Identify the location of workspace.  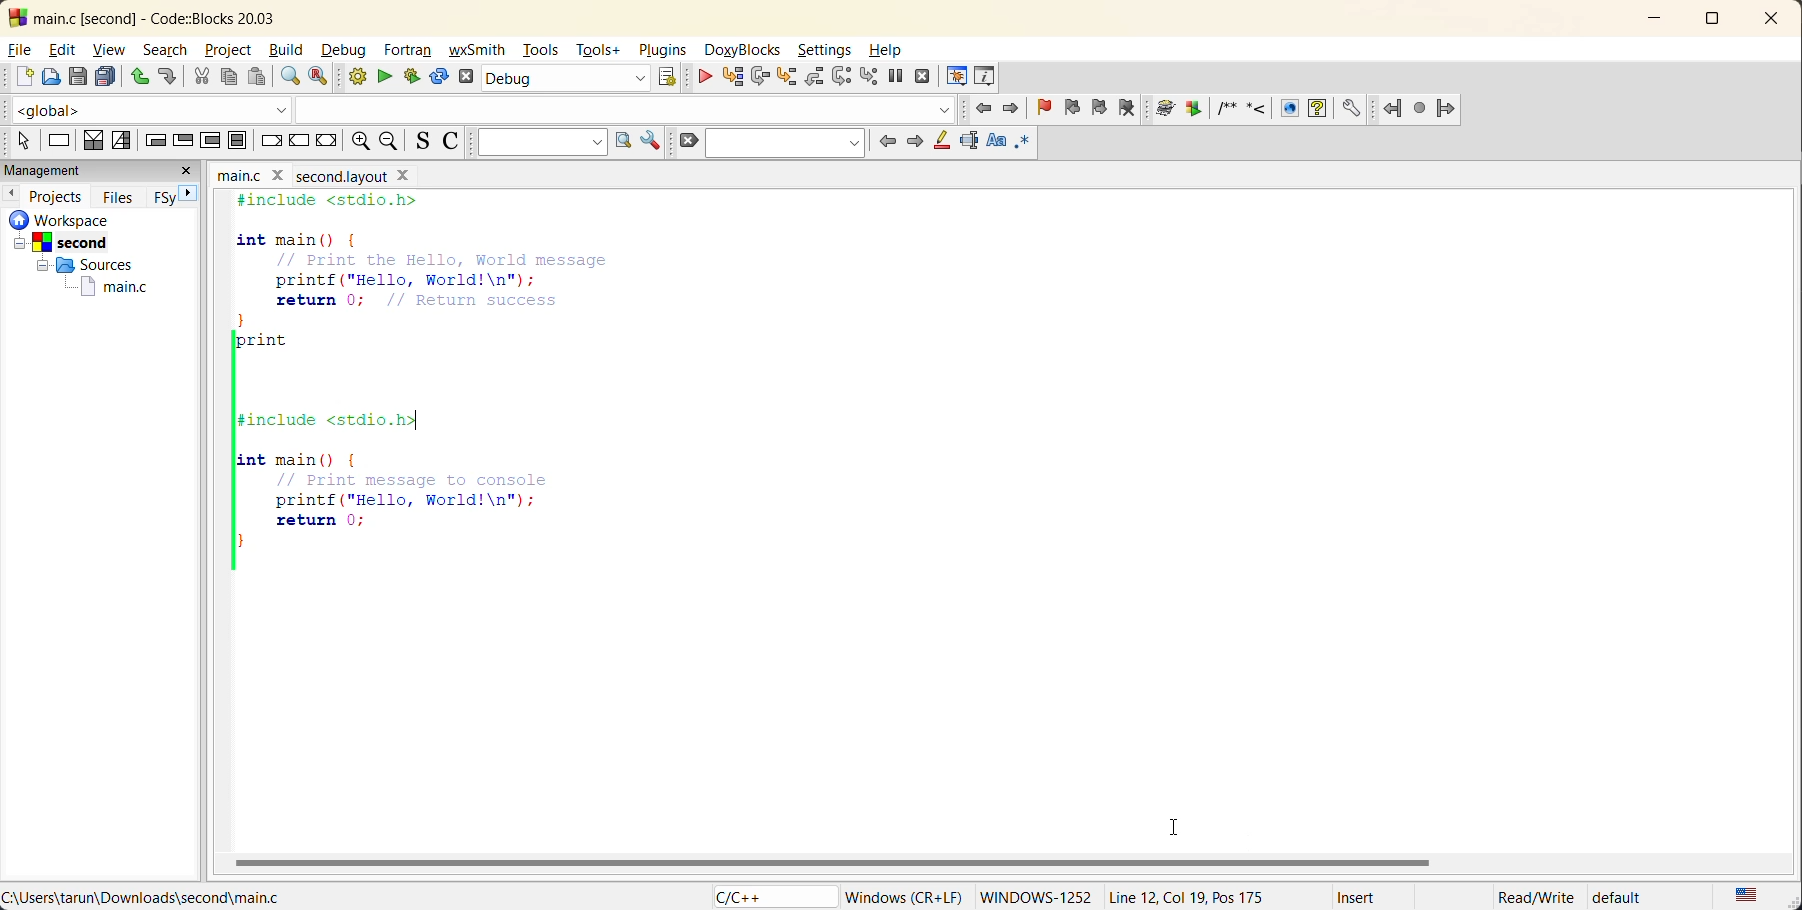
(55, 221).